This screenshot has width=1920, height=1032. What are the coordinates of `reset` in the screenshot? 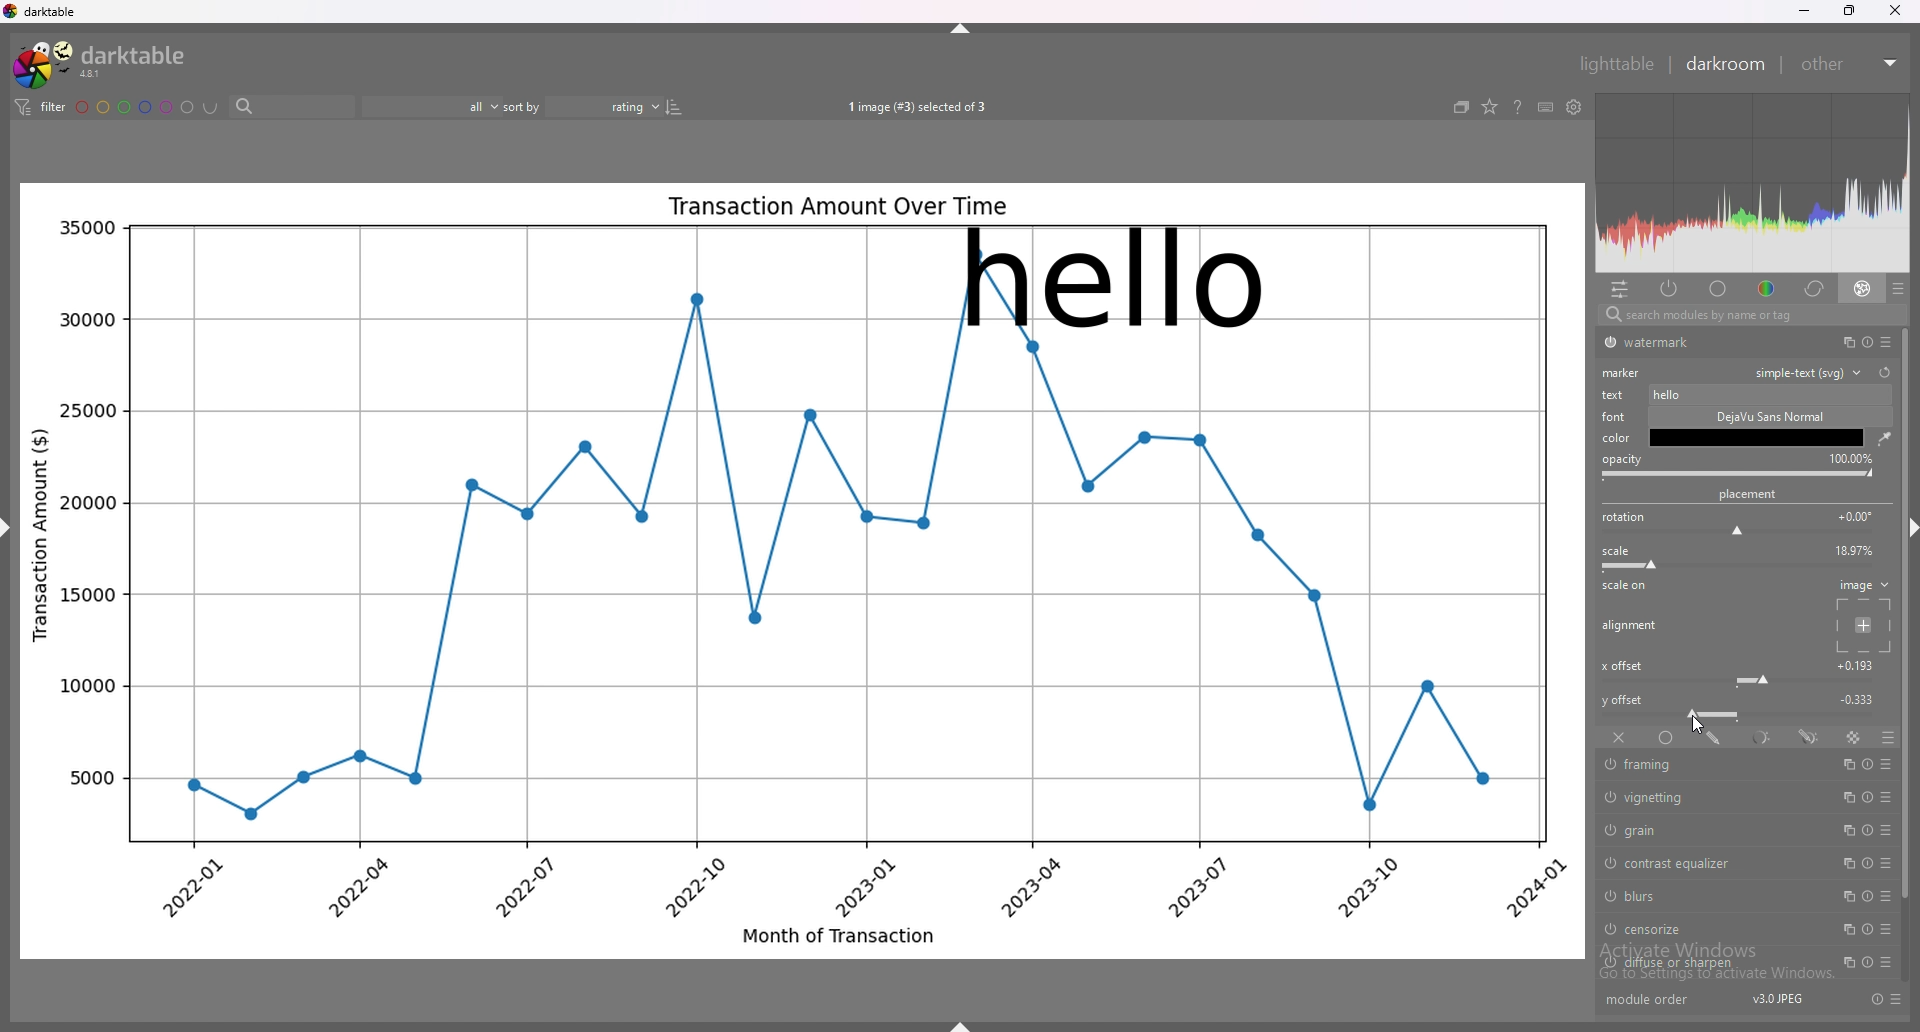 It's located at (1866, 830).